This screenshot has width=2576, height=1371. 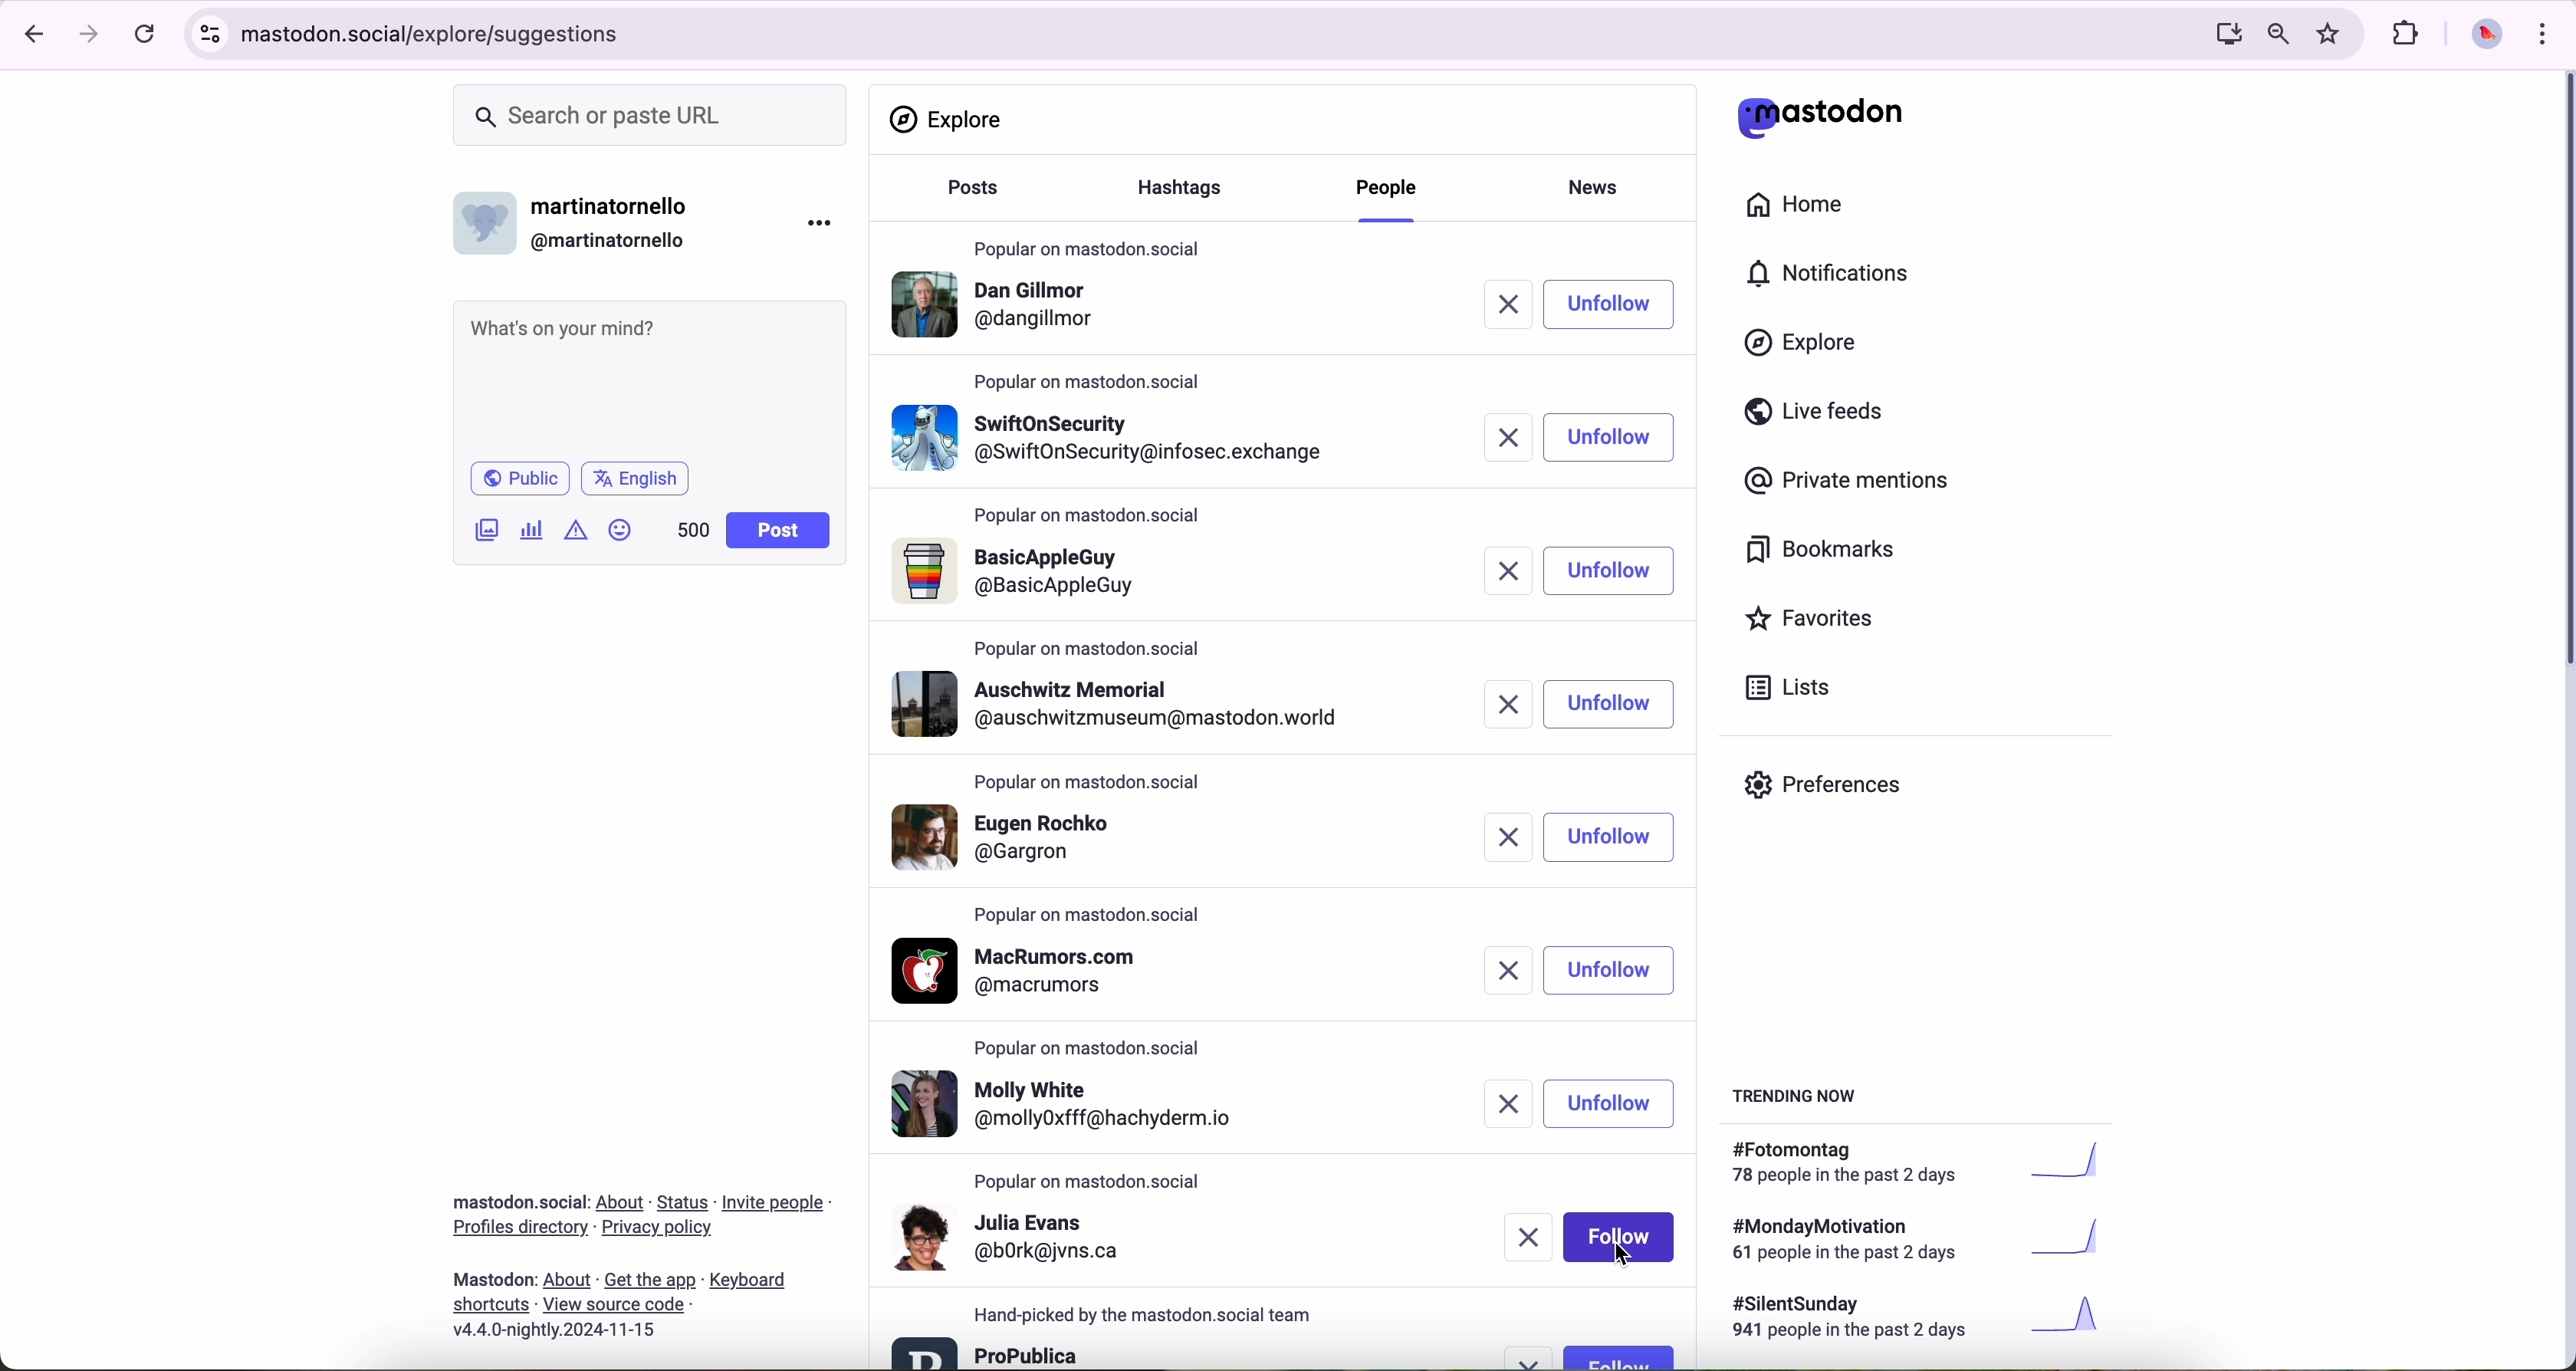 What do you see at coordinates (967, 197) in the screenshot?
I see `posts` at bounding box center [967, 197].